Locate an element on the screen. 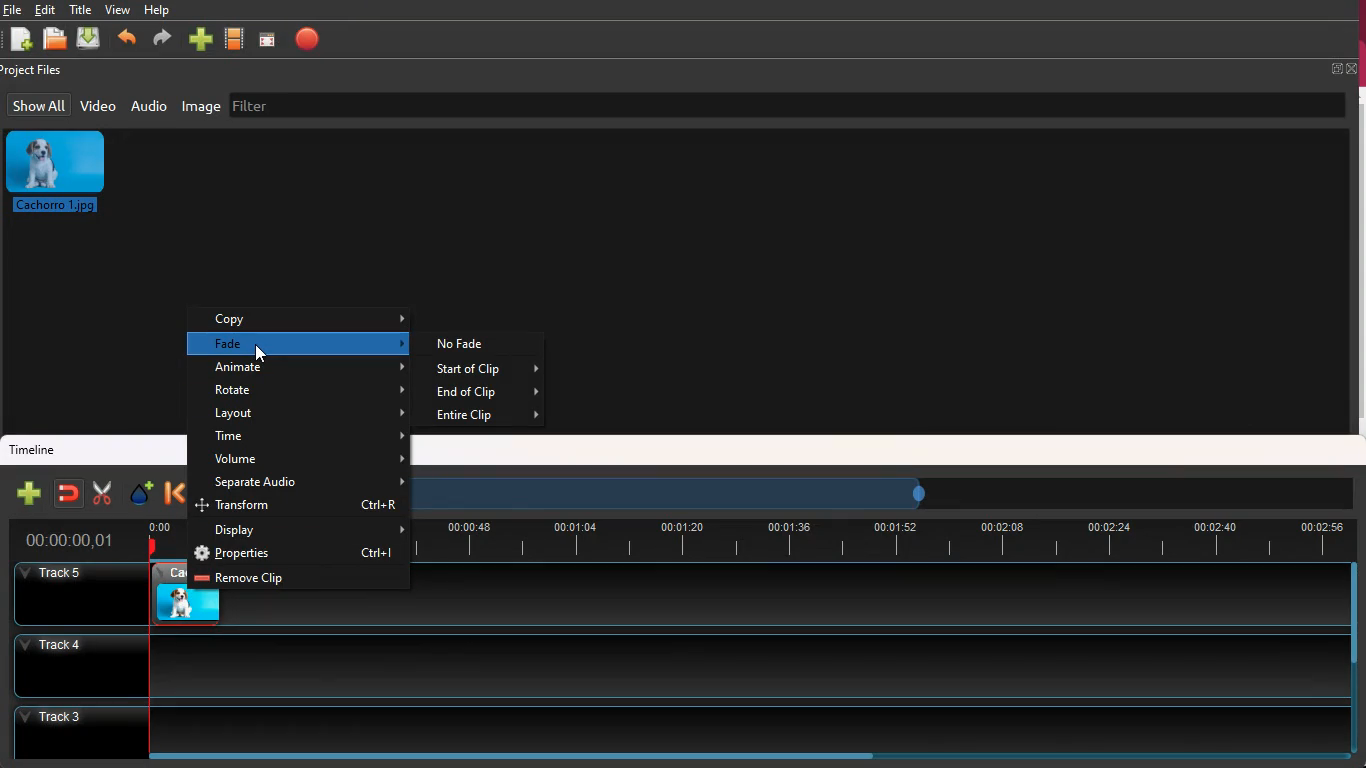  back is located at coordinates (172, 494).